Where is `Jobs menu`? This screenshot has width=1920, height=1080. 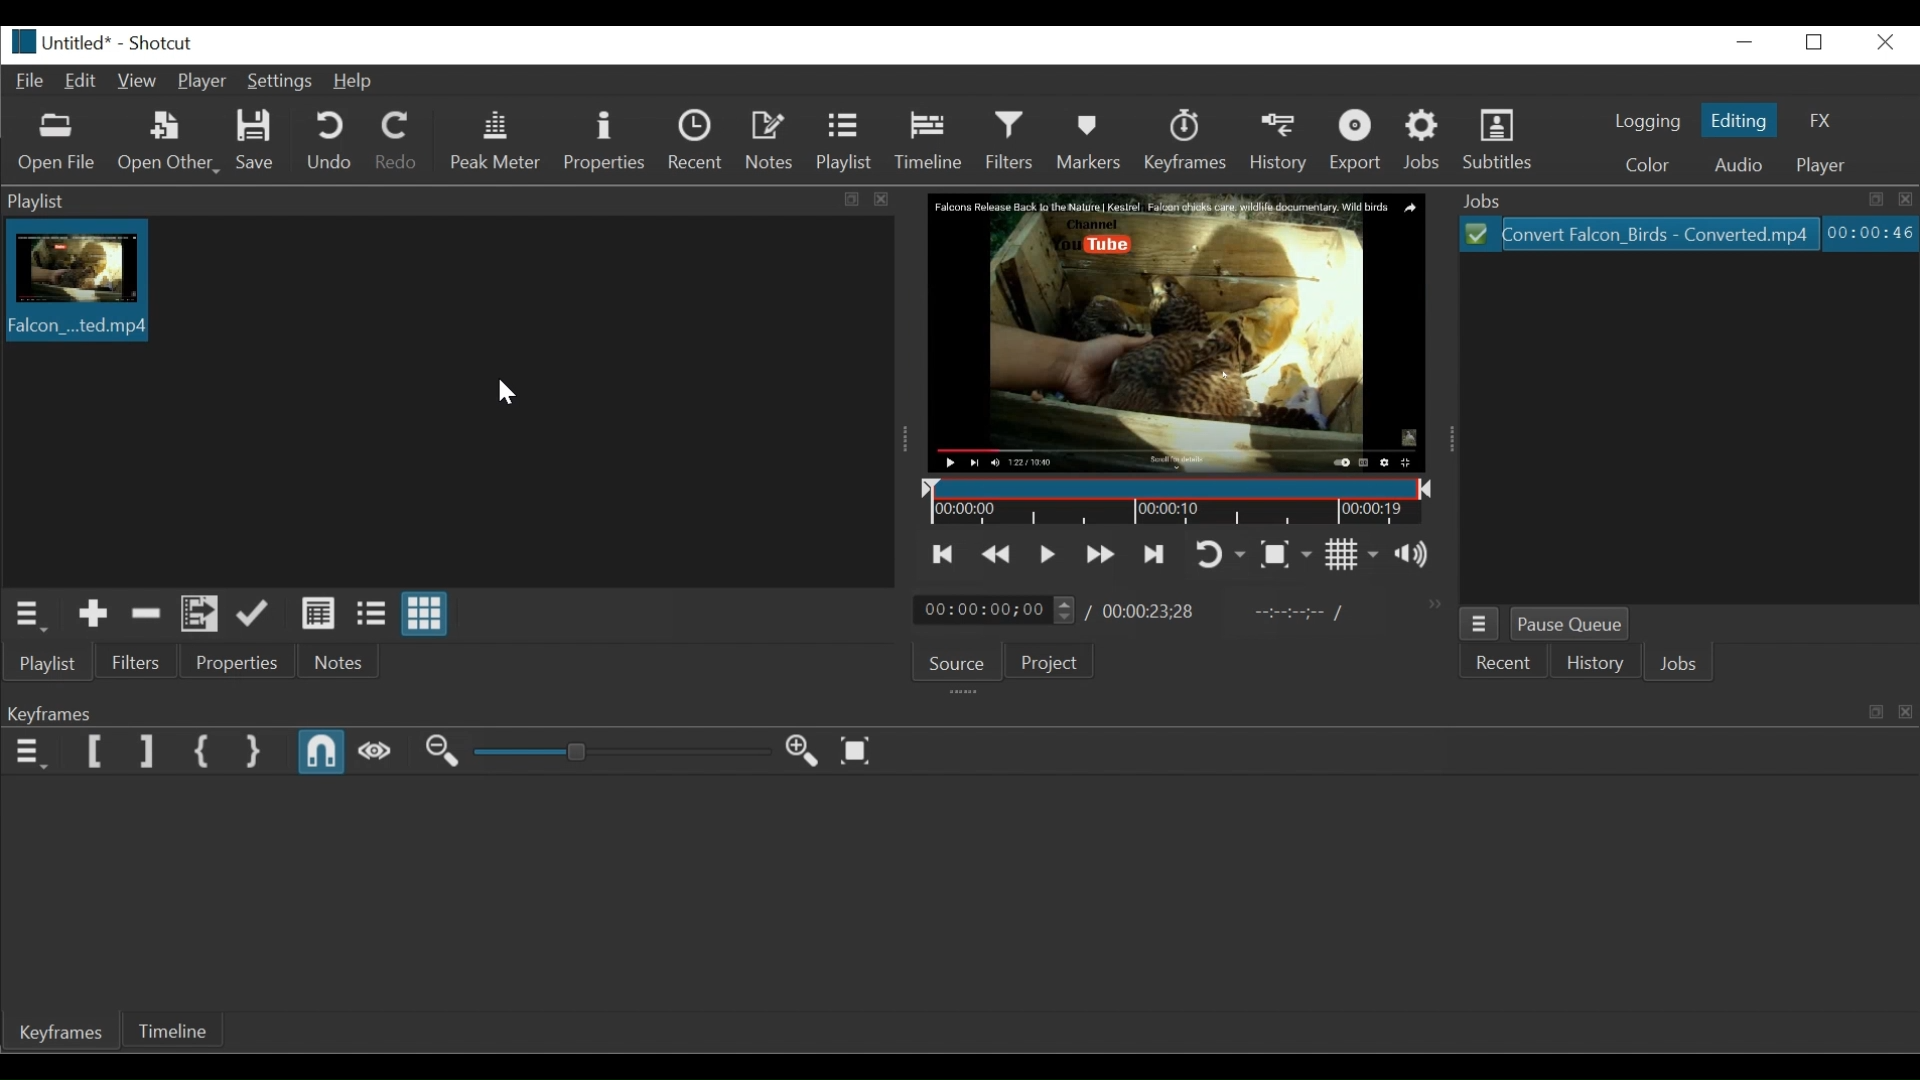
Jobs menu is located at coordinates (1481, 623).